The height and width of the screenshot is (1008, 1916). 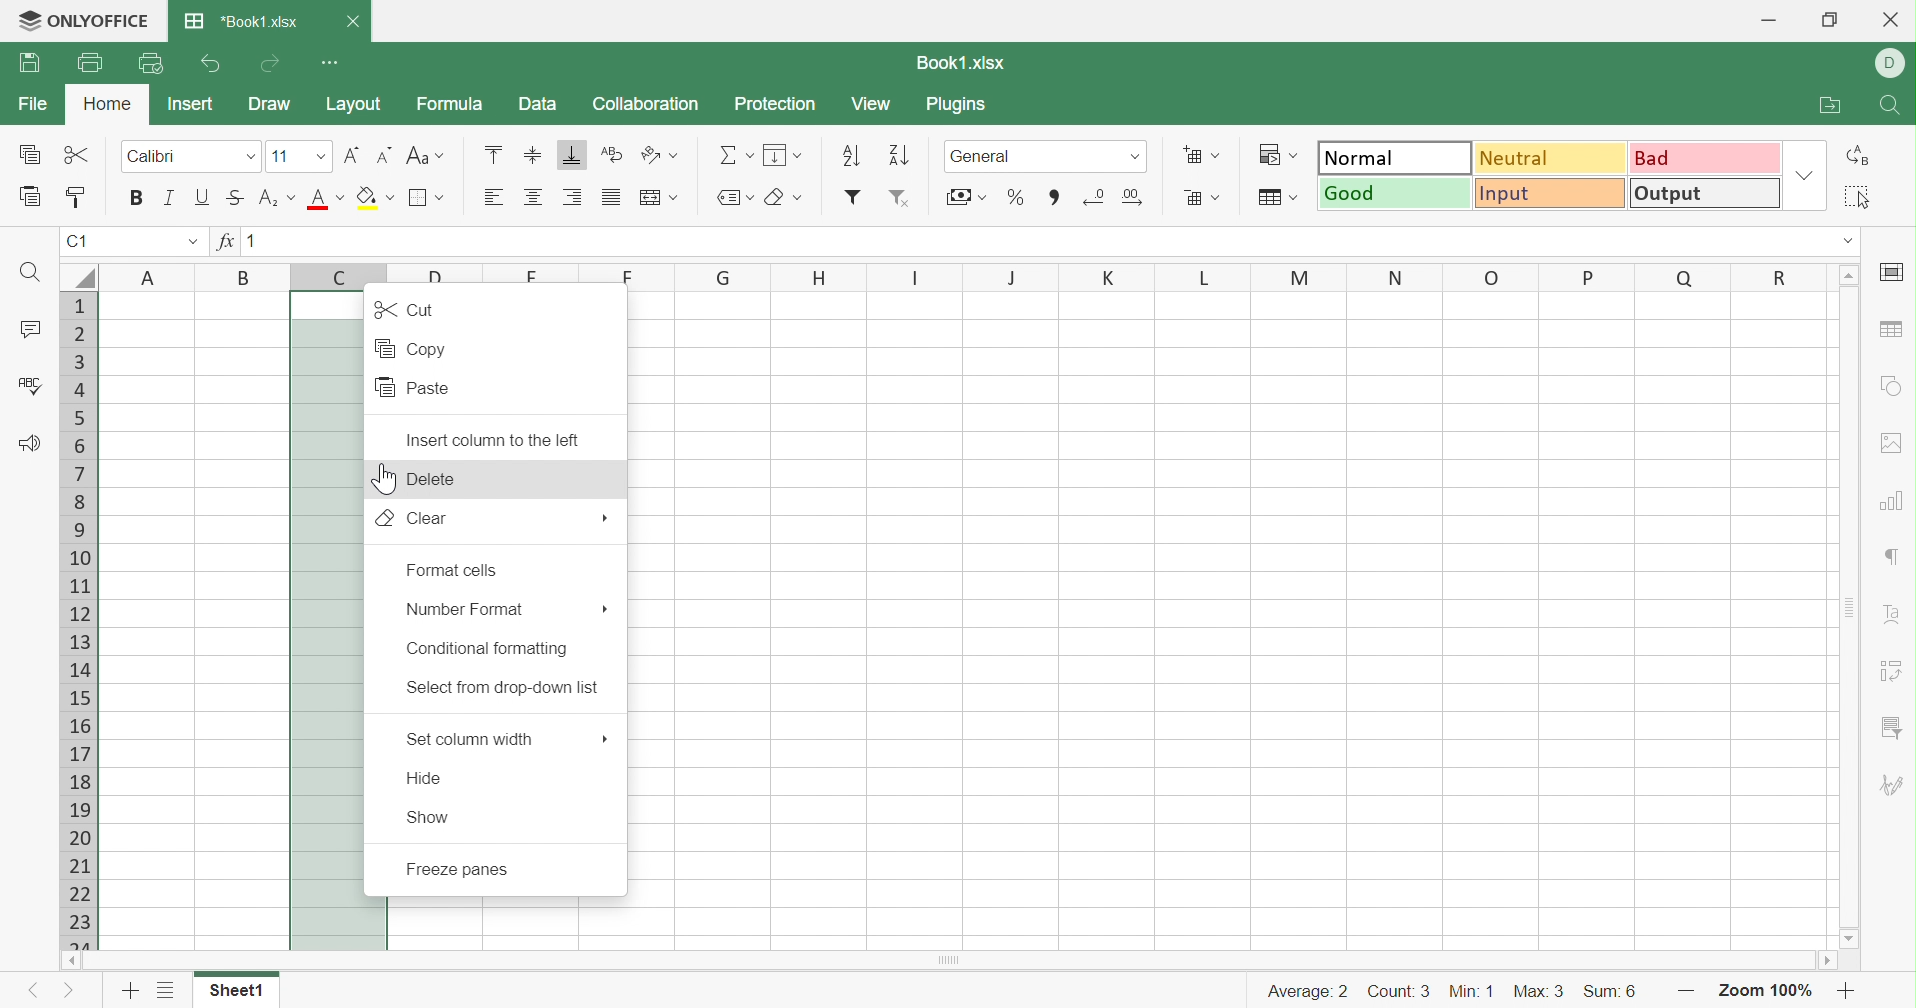 I want to click on Align Middle, so click(x=535, y=153).